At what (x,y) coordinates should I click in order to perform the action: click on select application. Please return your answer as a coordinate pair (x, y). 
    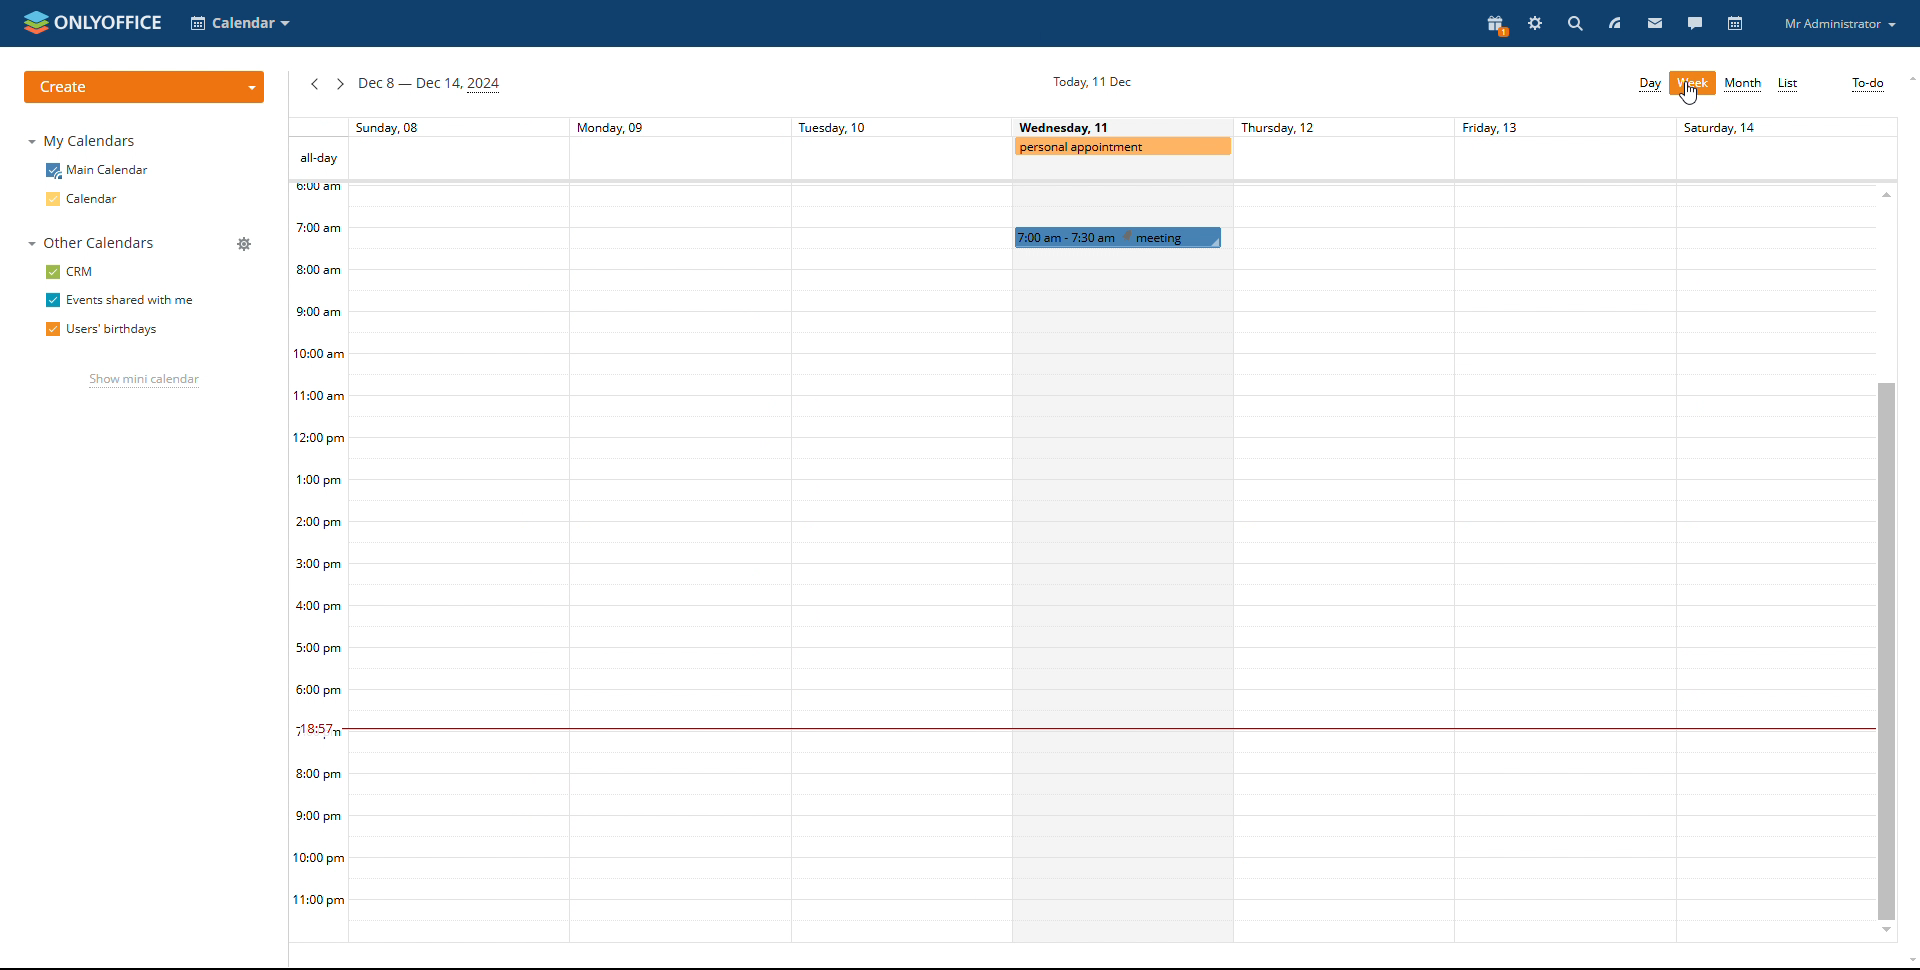
    Looking at the image, I should click on (242, 23).